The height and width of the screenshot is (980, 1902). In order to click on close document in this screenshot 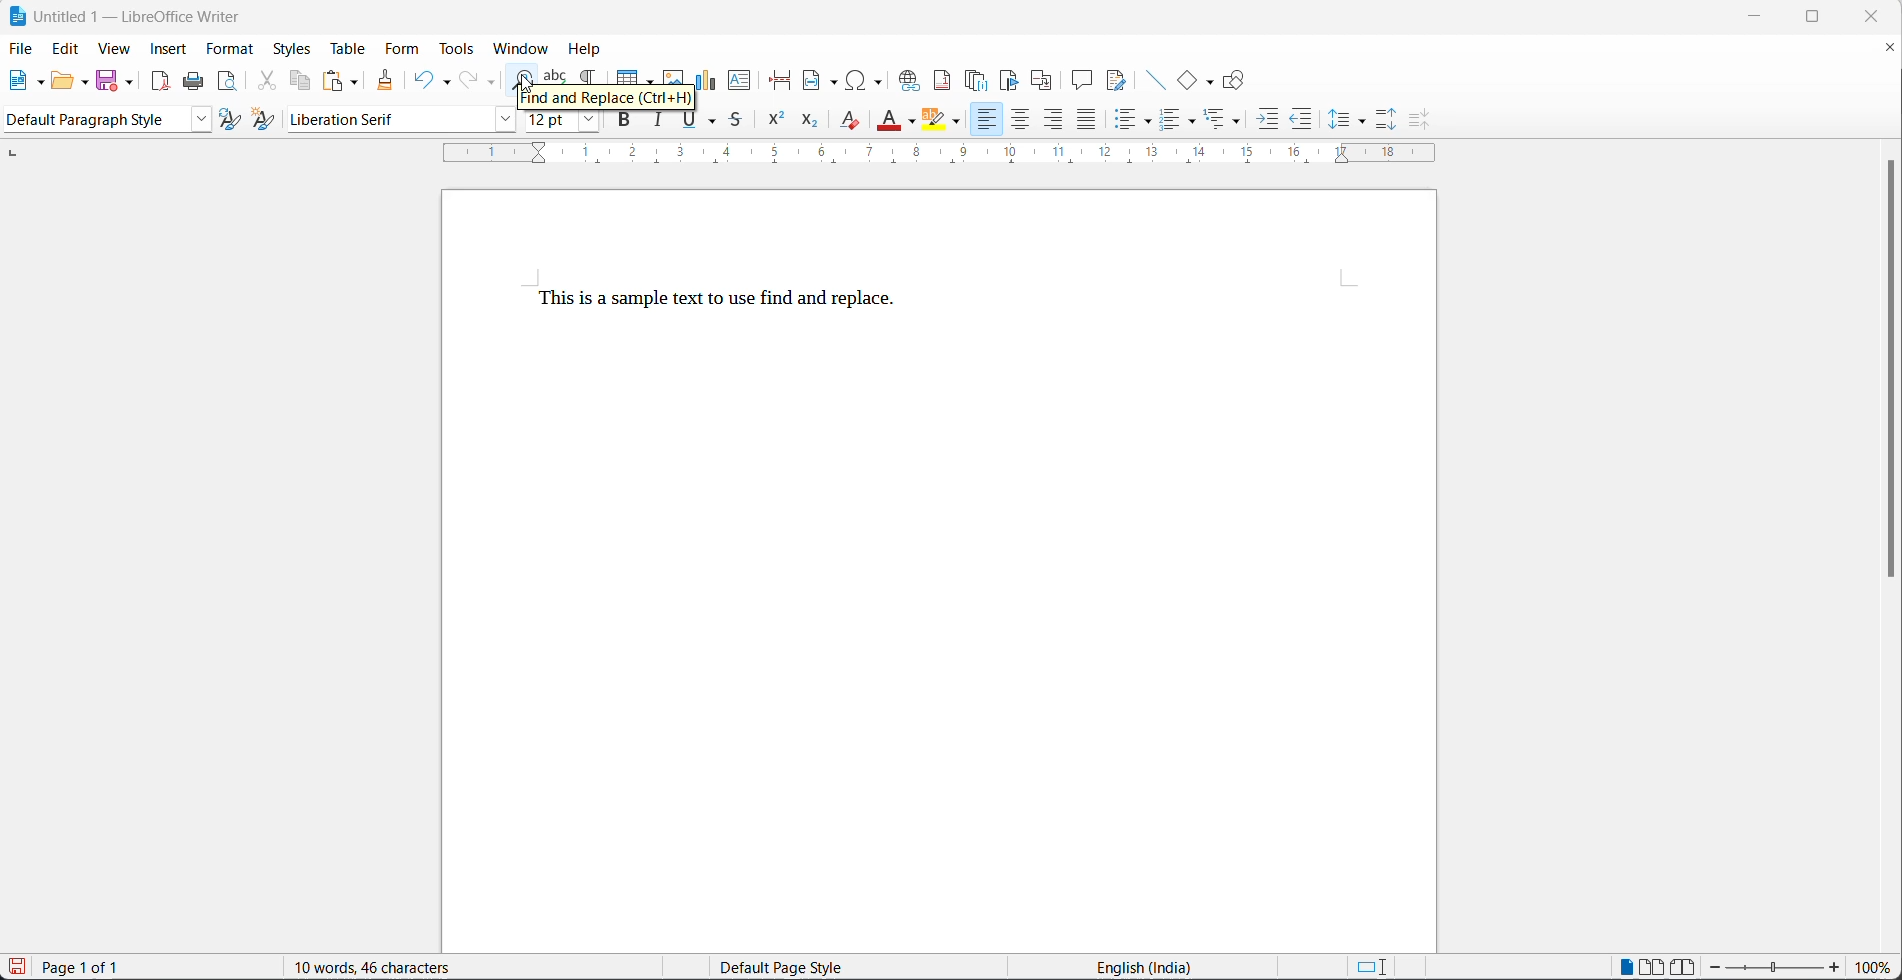, I will do `click(1890, 51)`.